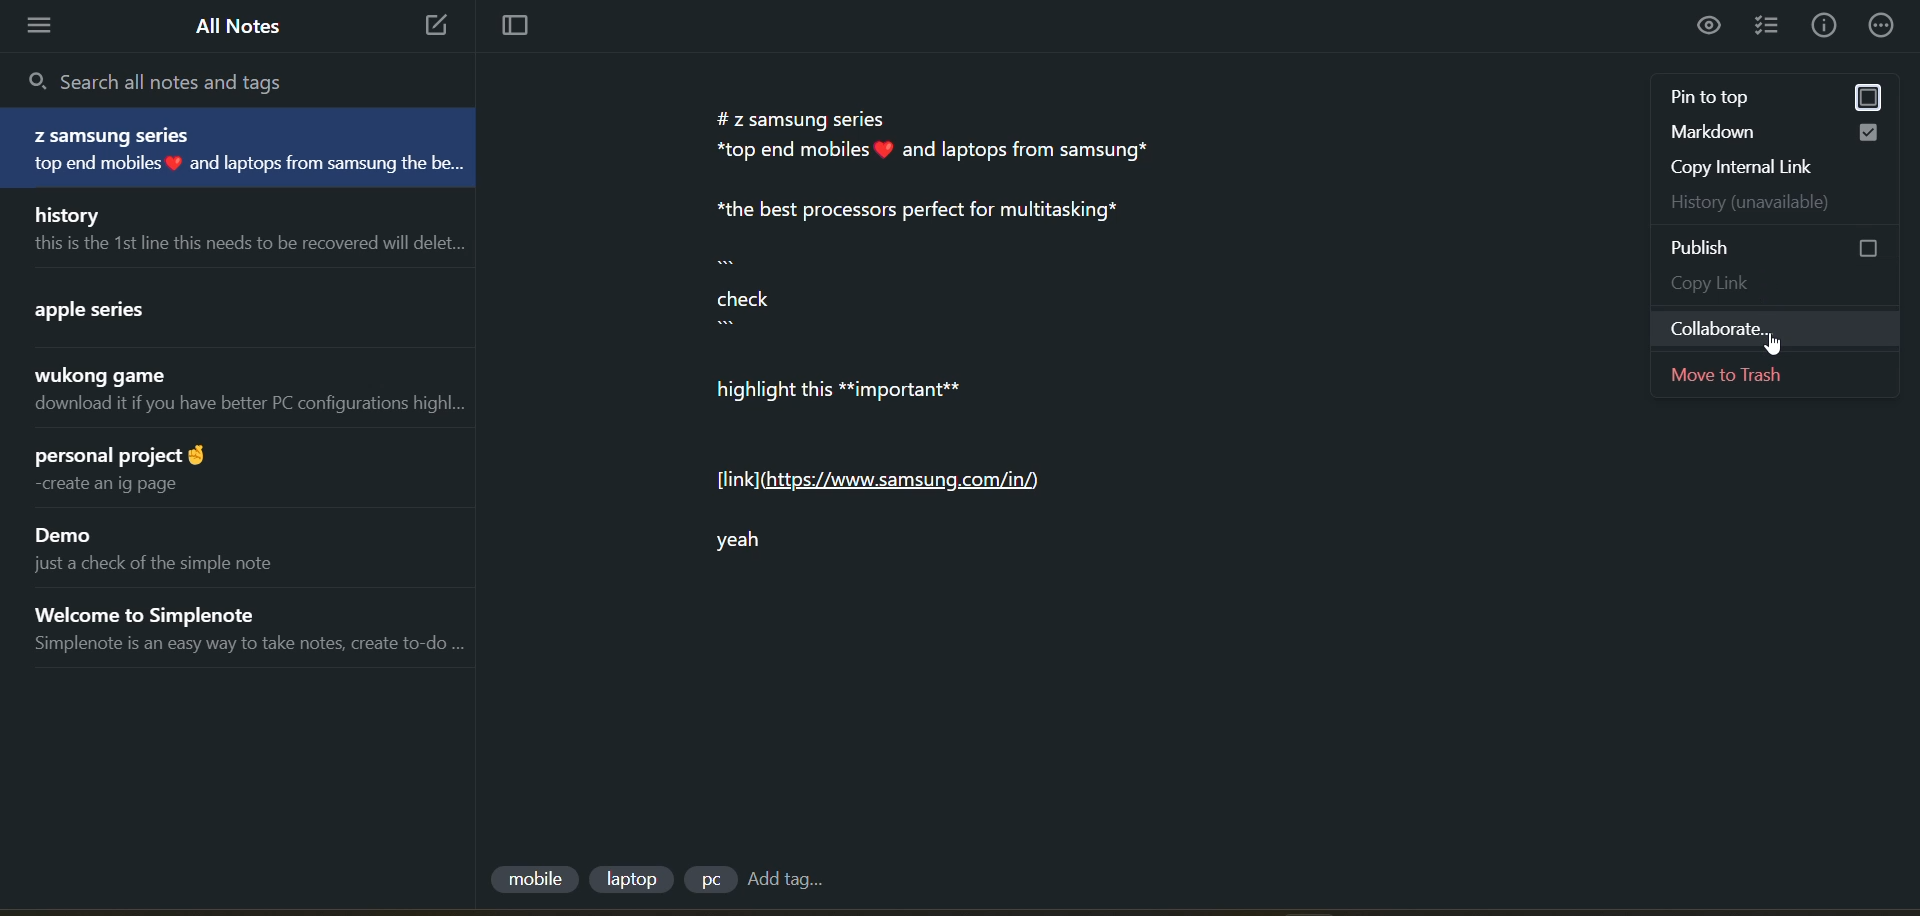 The width and height of the screenshot is (1920, 916). I want to click on move to trash, so click(1792, 378).